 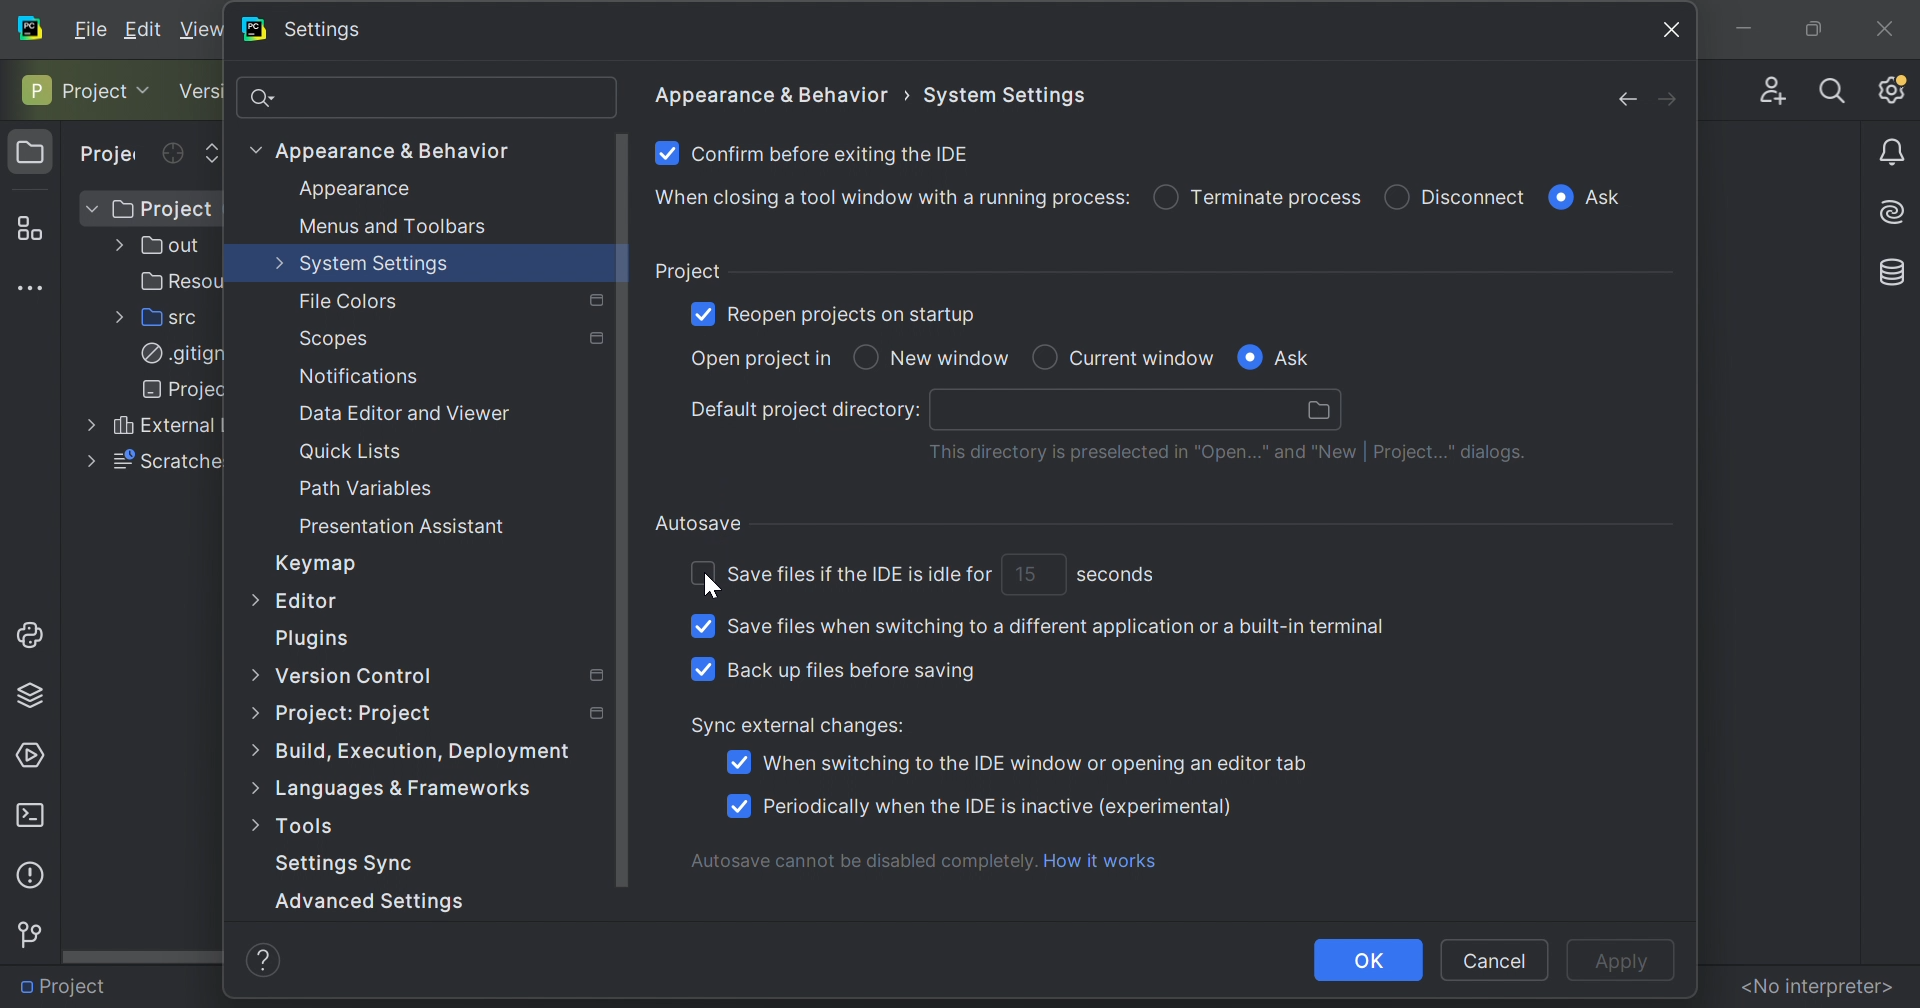 What do you see at coordinates (1669, 99) in the screenshot?
I see `Forward` at bounding box center [1669, 99].